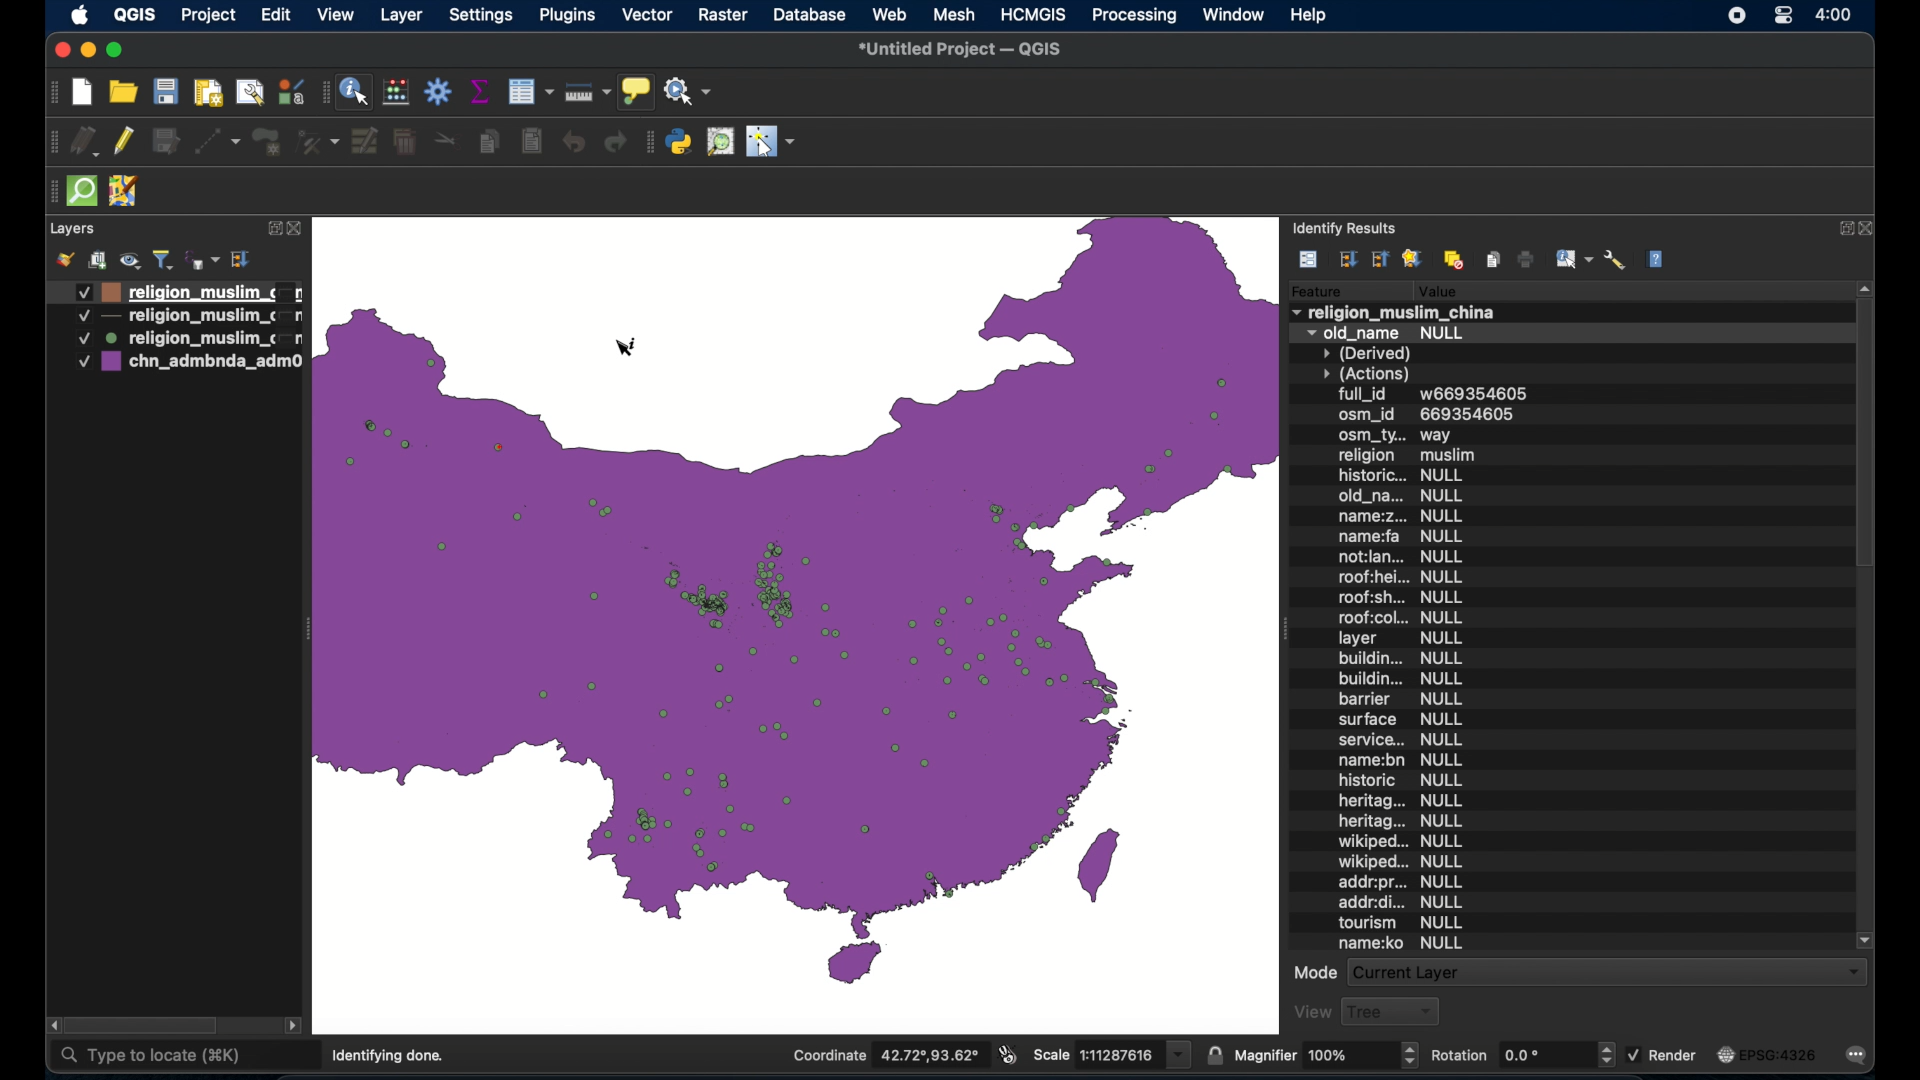  I want to click on open project, so click(123, 91).